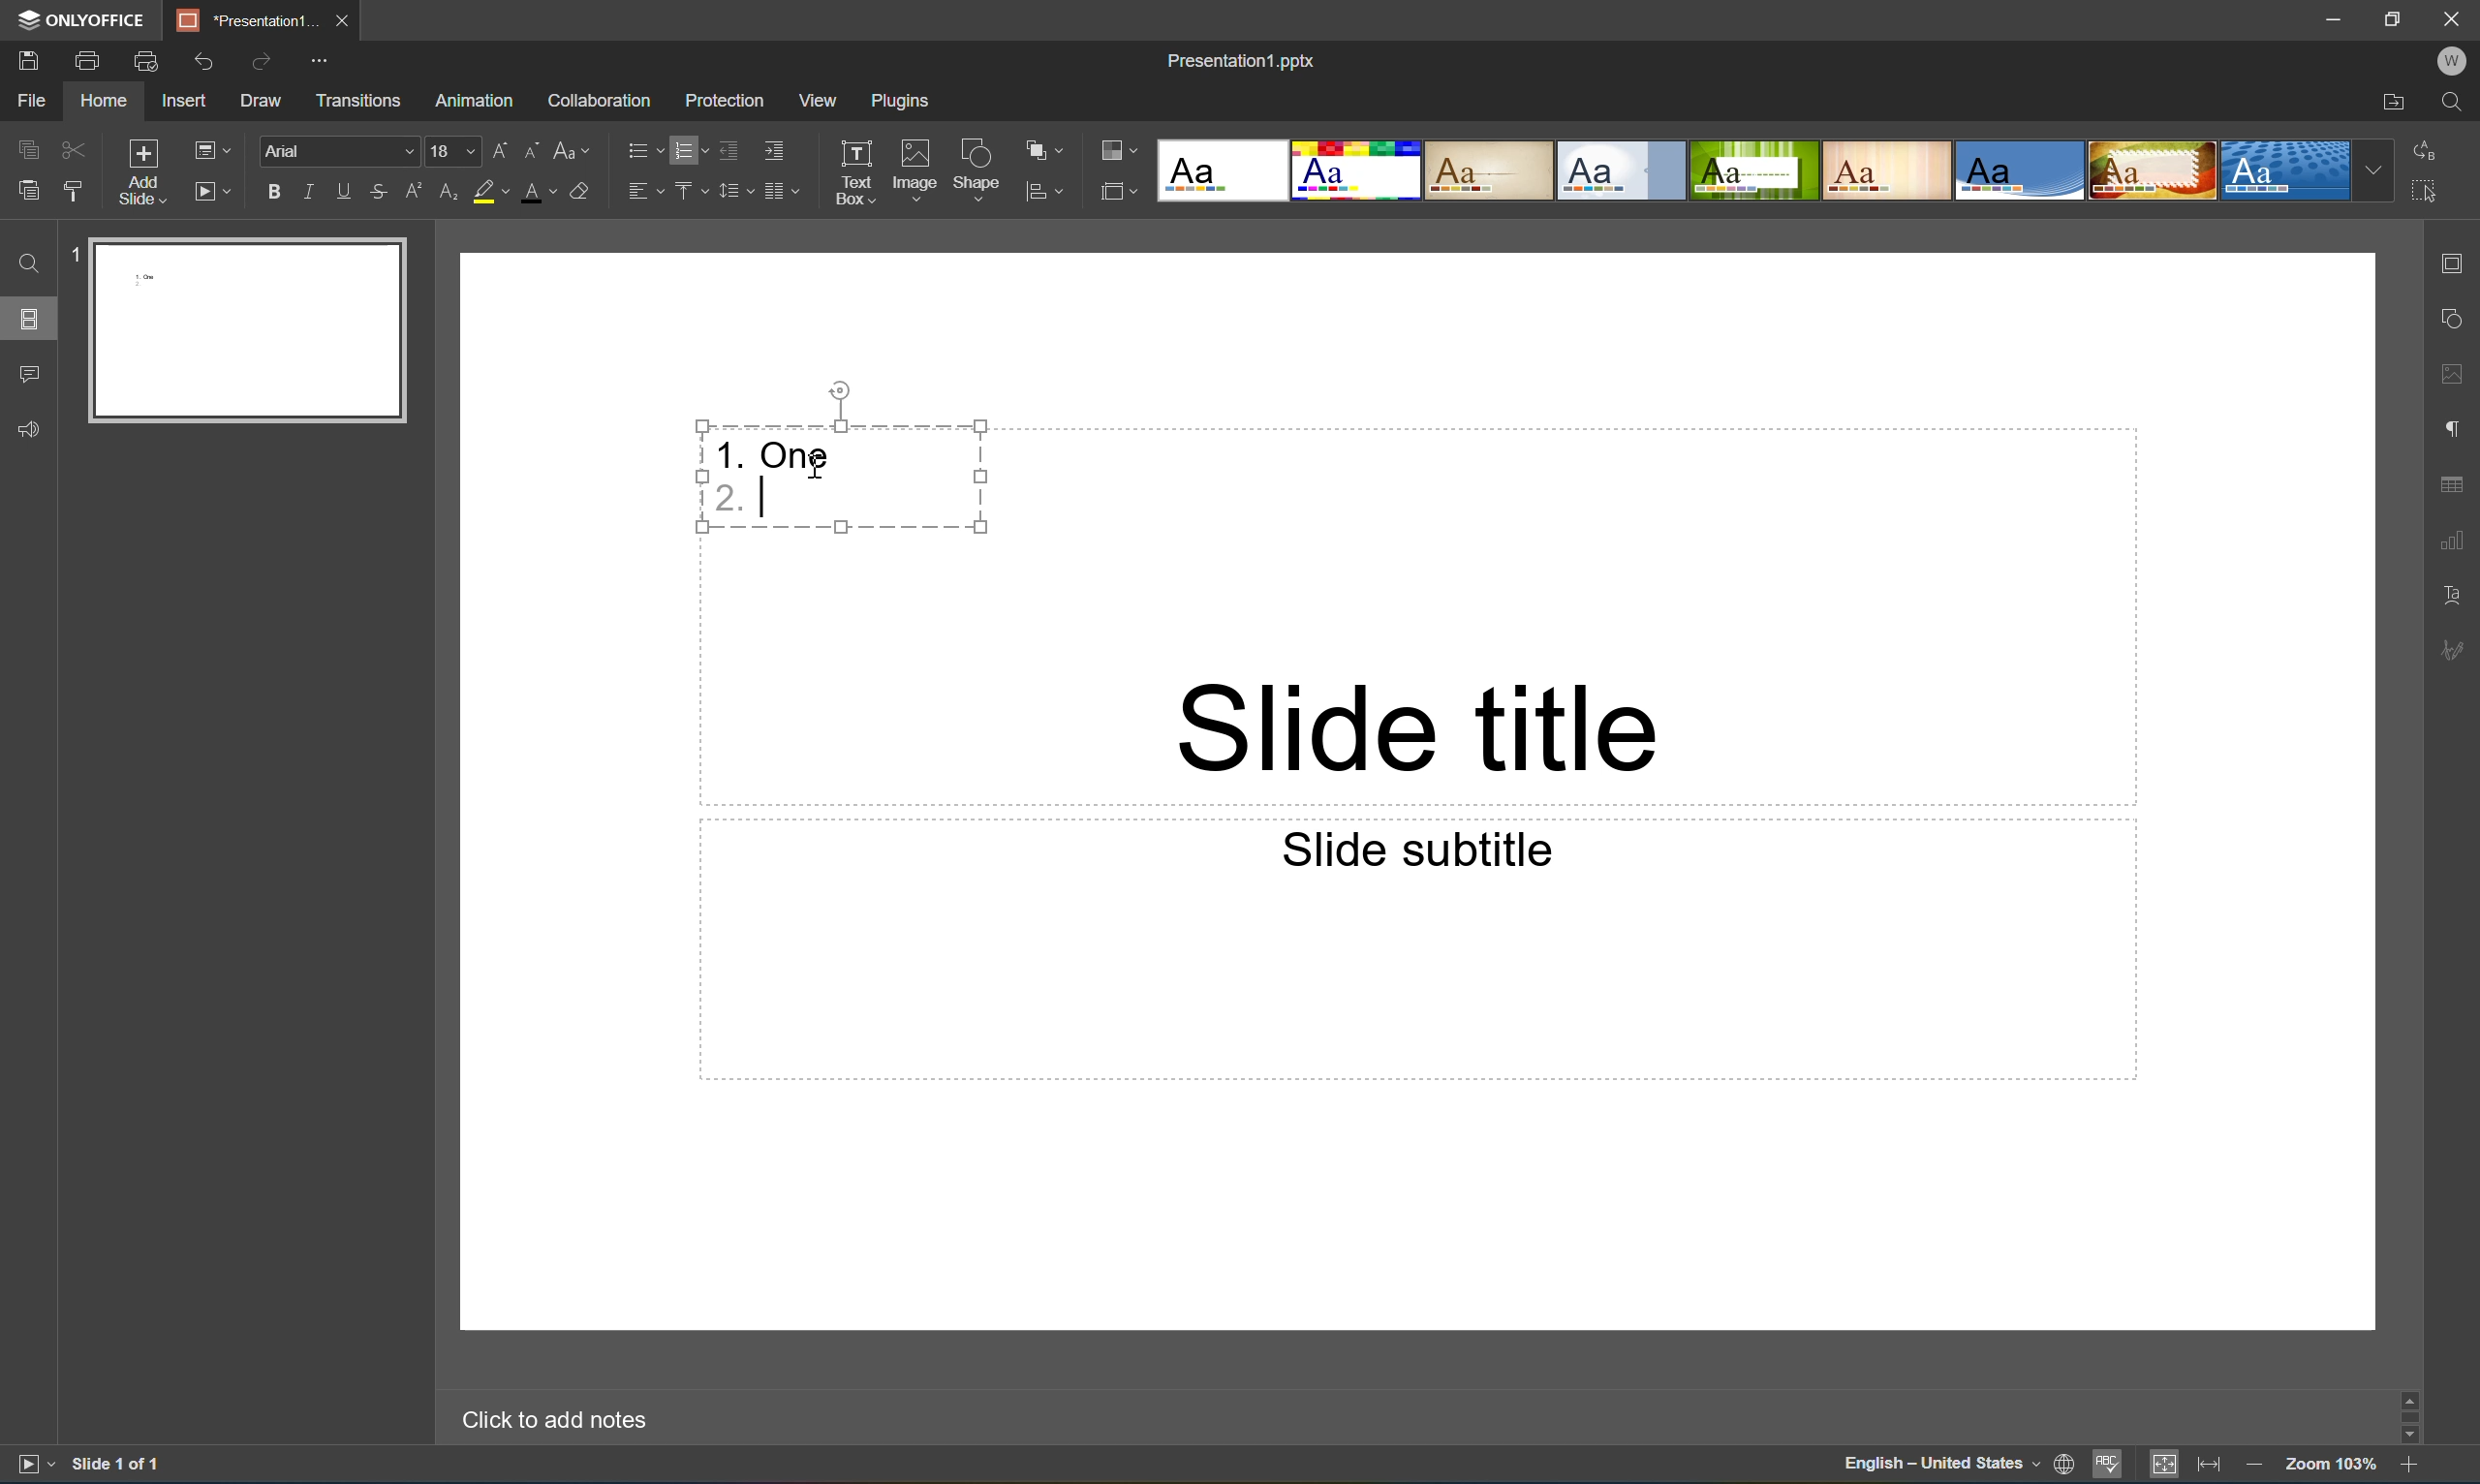 This screenshot has height=1484, width=2480. Describe the element at coordinates (1116, 190) in the screenshot. I see `Change slide size` at that location.